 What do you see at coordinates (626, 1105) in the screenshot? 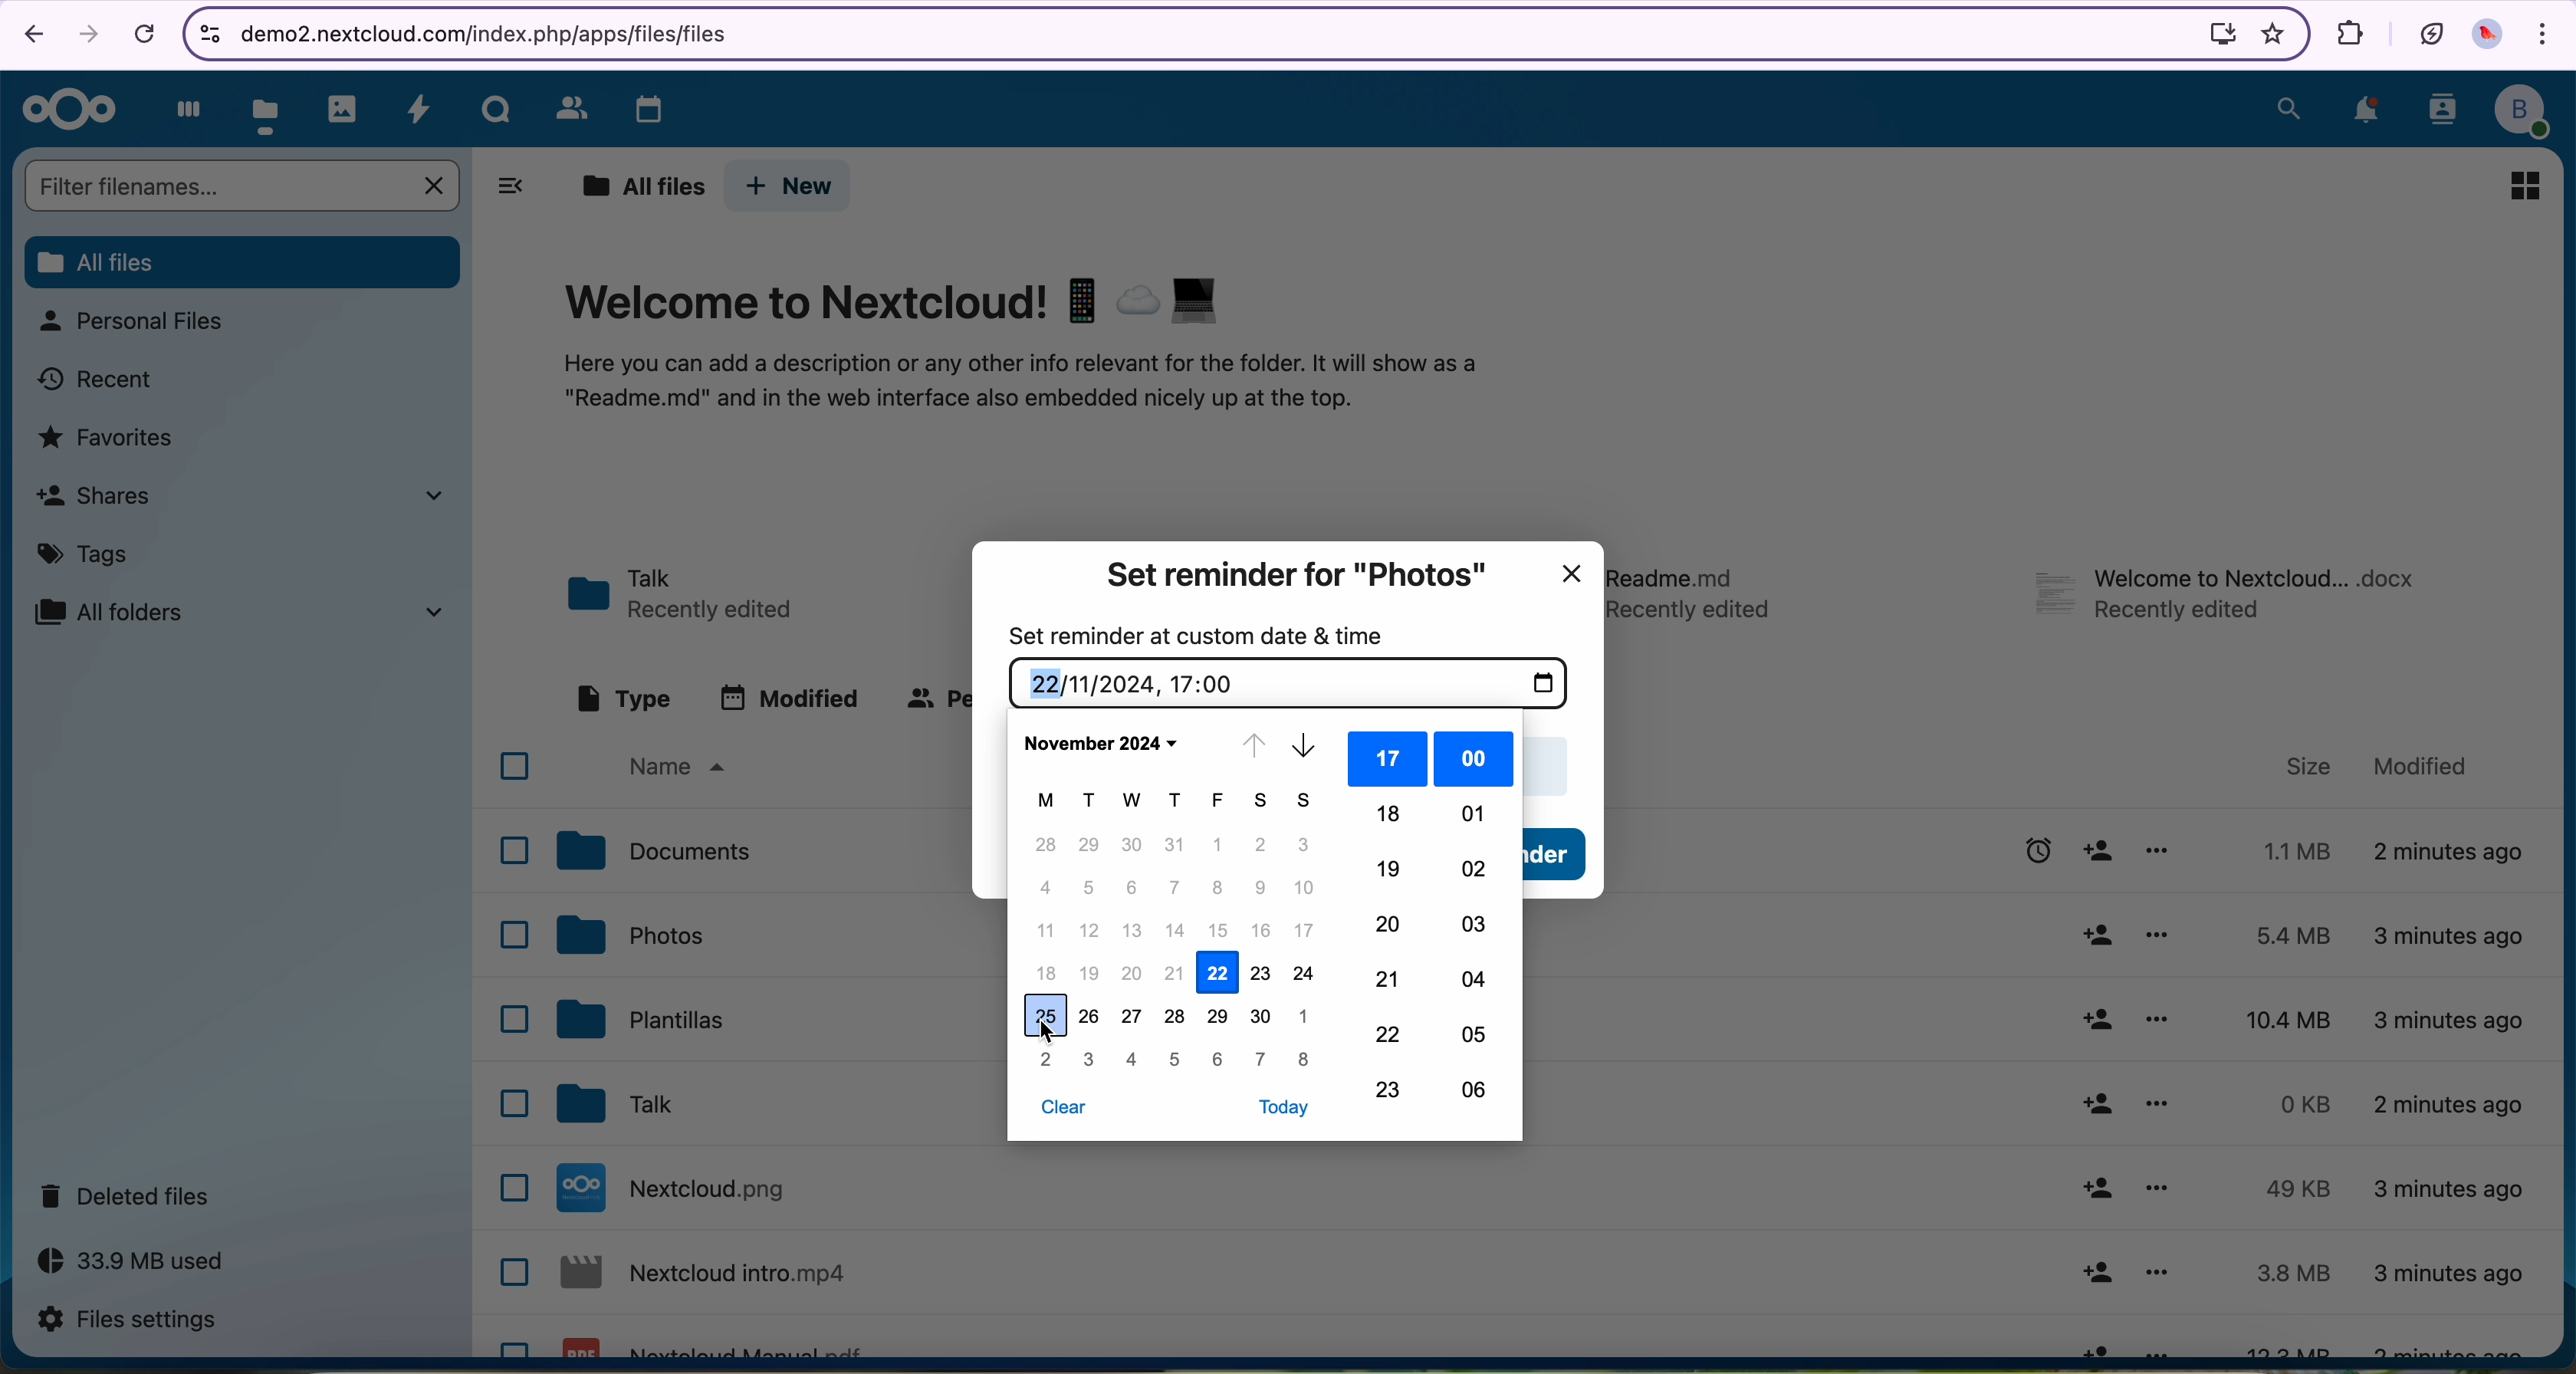
I see `tak` at bounding box center [626, 1105].